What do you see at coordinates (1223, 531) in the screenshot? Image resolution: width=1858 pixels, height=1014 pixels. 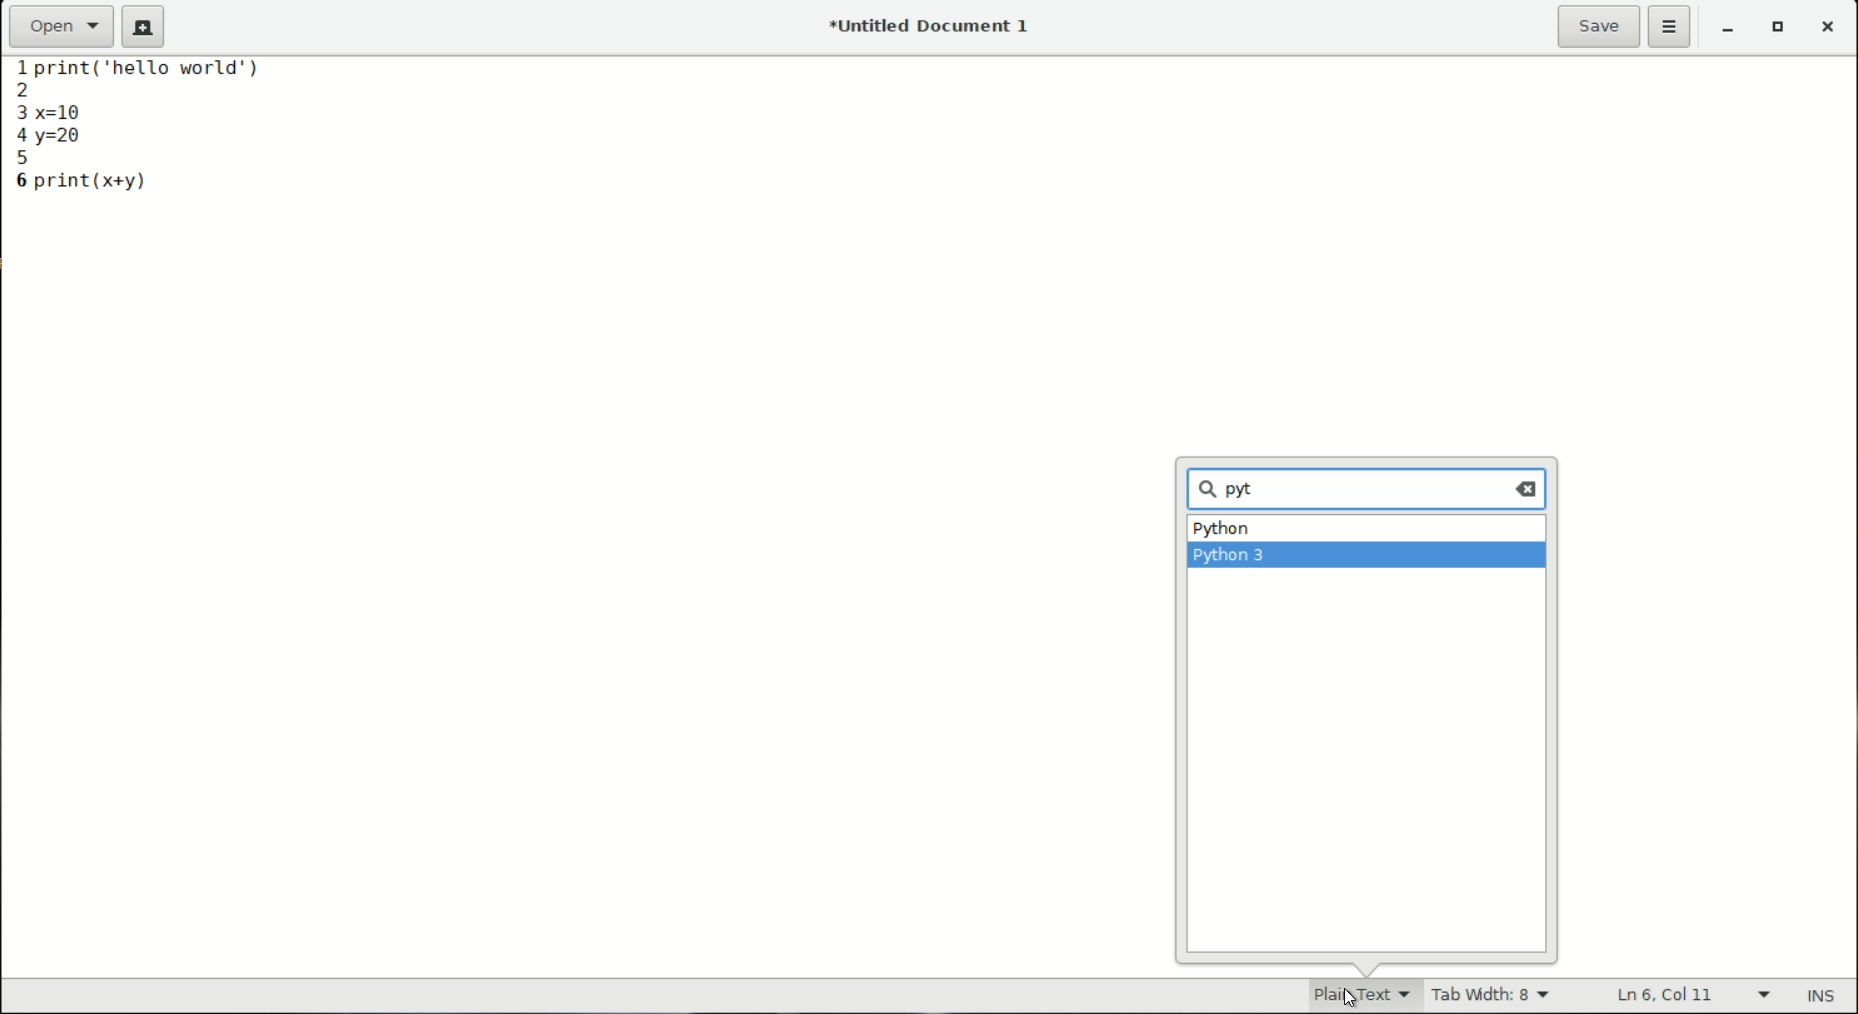 I see `python` at bounding box center [1223, 531].